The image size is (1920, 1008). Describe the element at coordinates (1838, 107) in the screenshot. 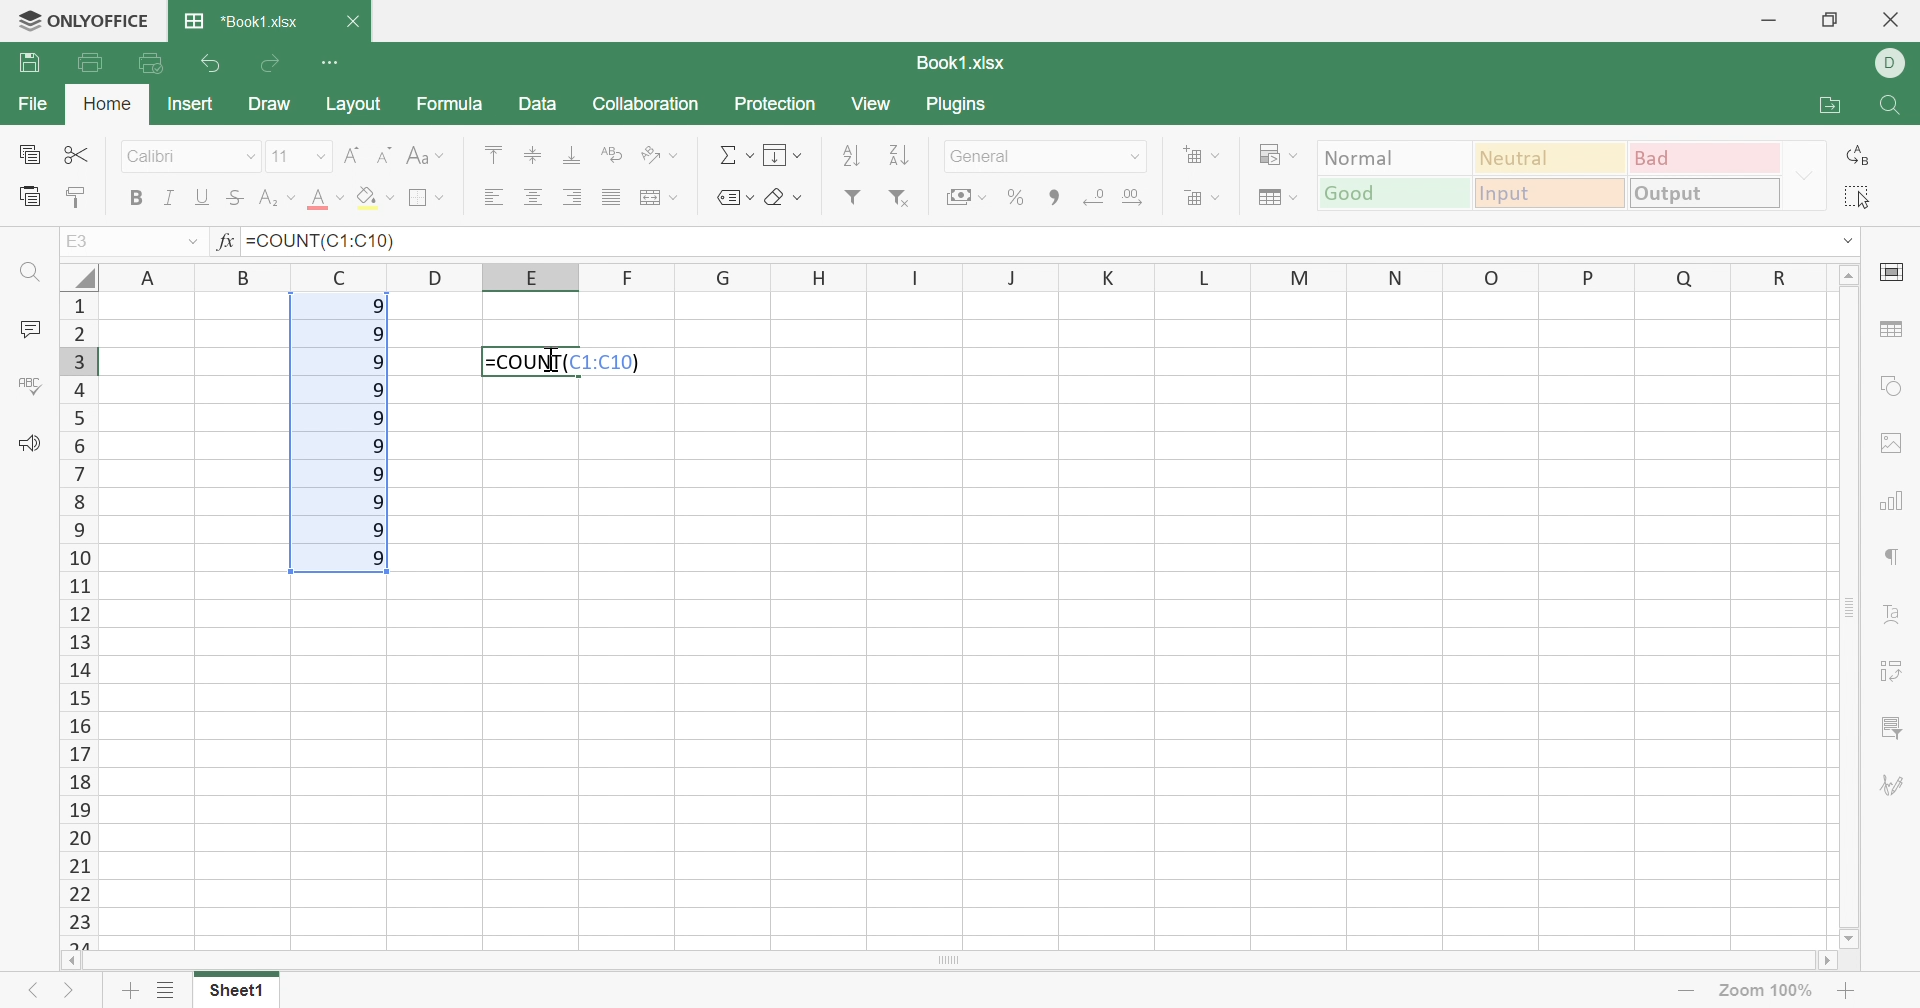

I see `Open file location` at that location.